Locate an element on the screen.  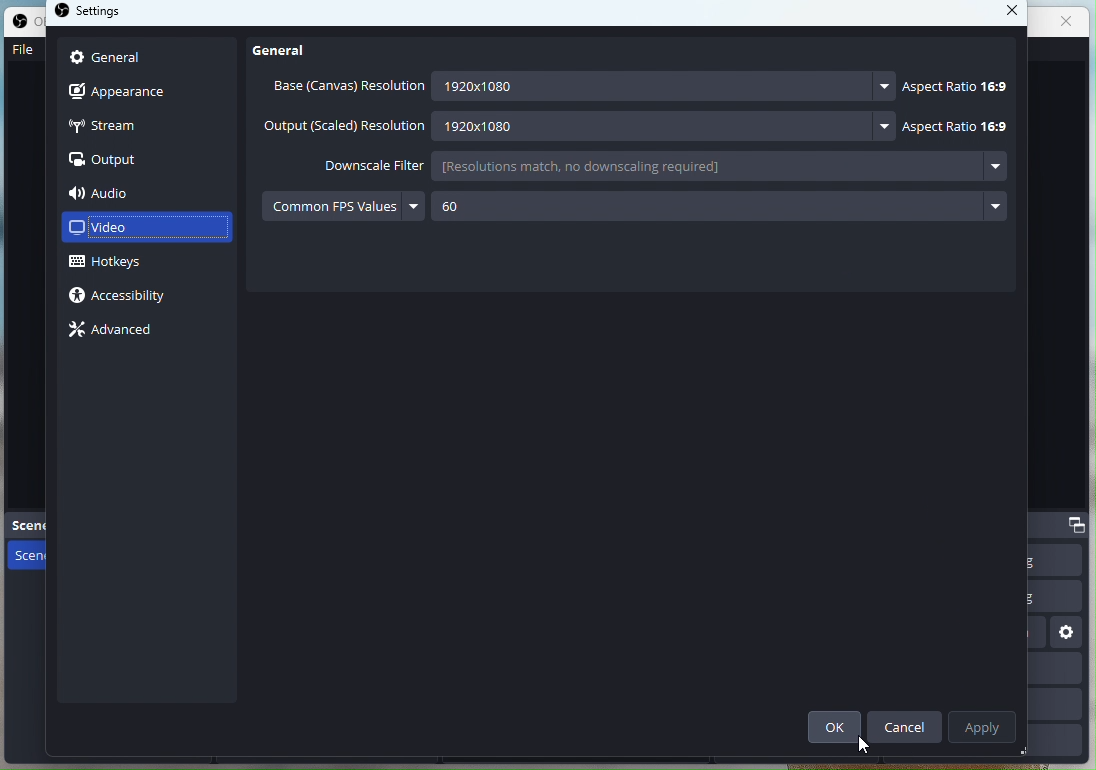
Downscale Filter is located at coordinates (358, 164).